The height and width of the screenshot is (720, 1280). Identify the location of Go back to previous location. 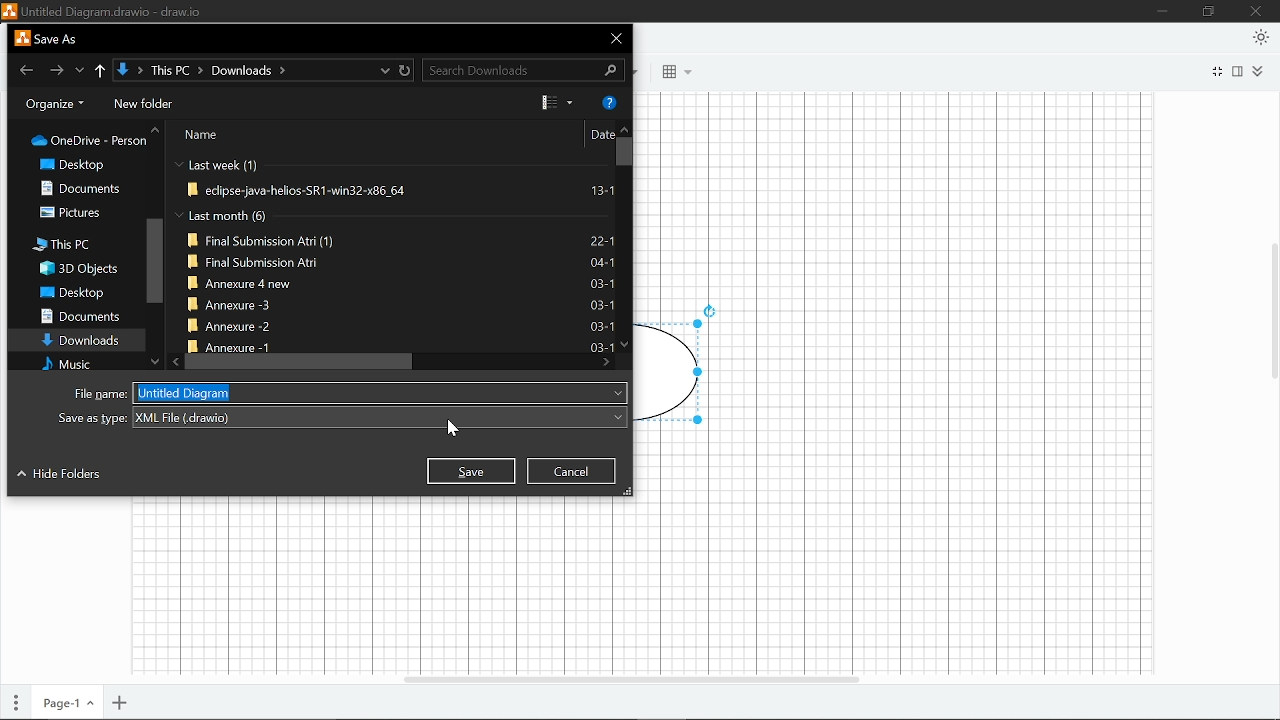
(28, 71).